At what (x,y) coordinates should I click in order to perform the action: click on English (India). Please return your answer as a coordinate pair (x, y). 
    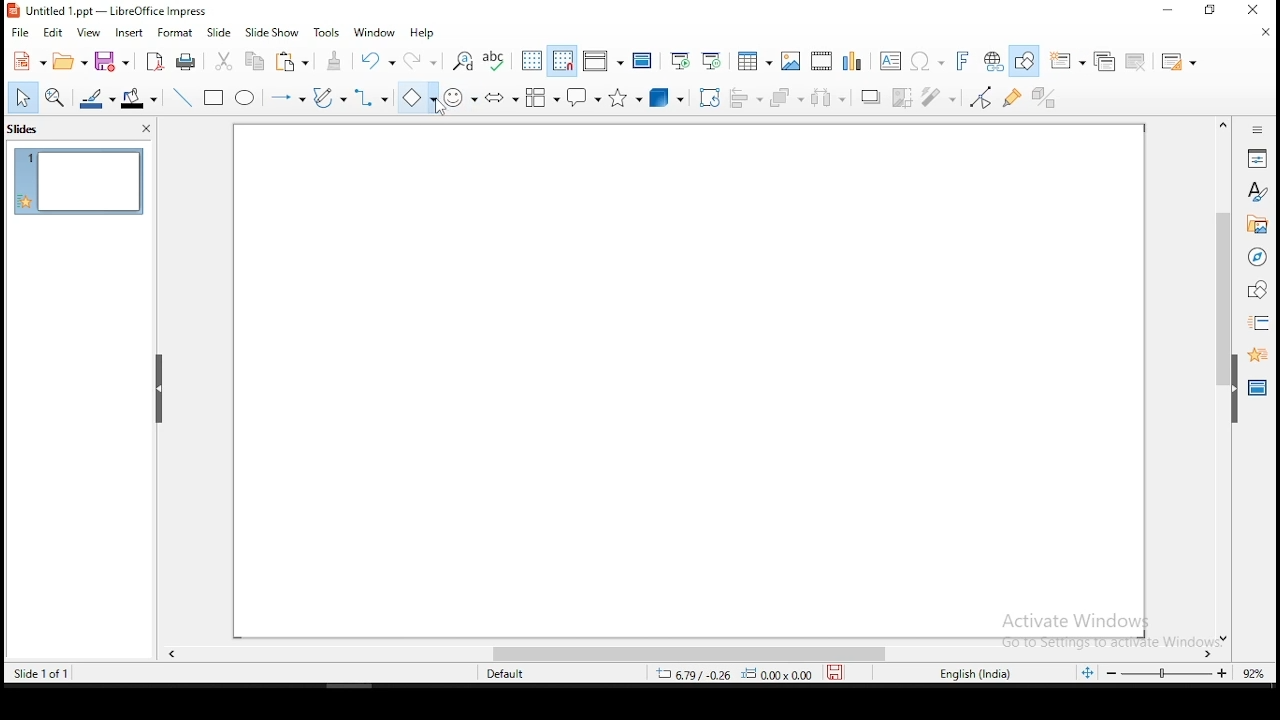
    Looking at the image, I should click on (974, 675).